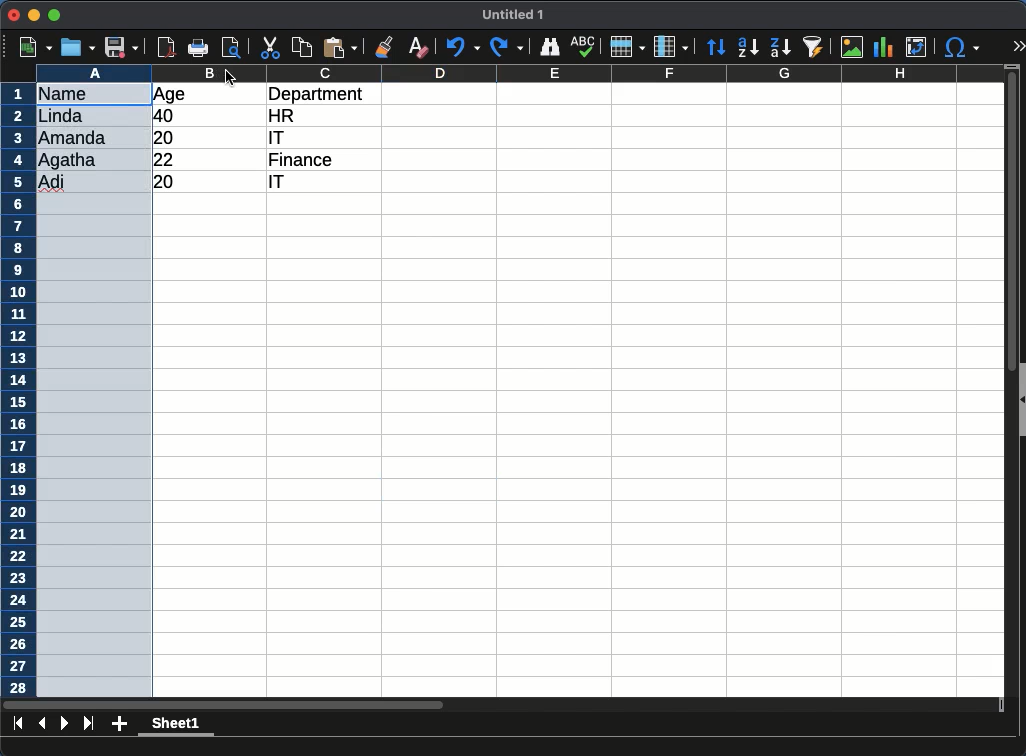 This screenshot has width=1026, height=756. I want to click on last page, so click(88, 725).